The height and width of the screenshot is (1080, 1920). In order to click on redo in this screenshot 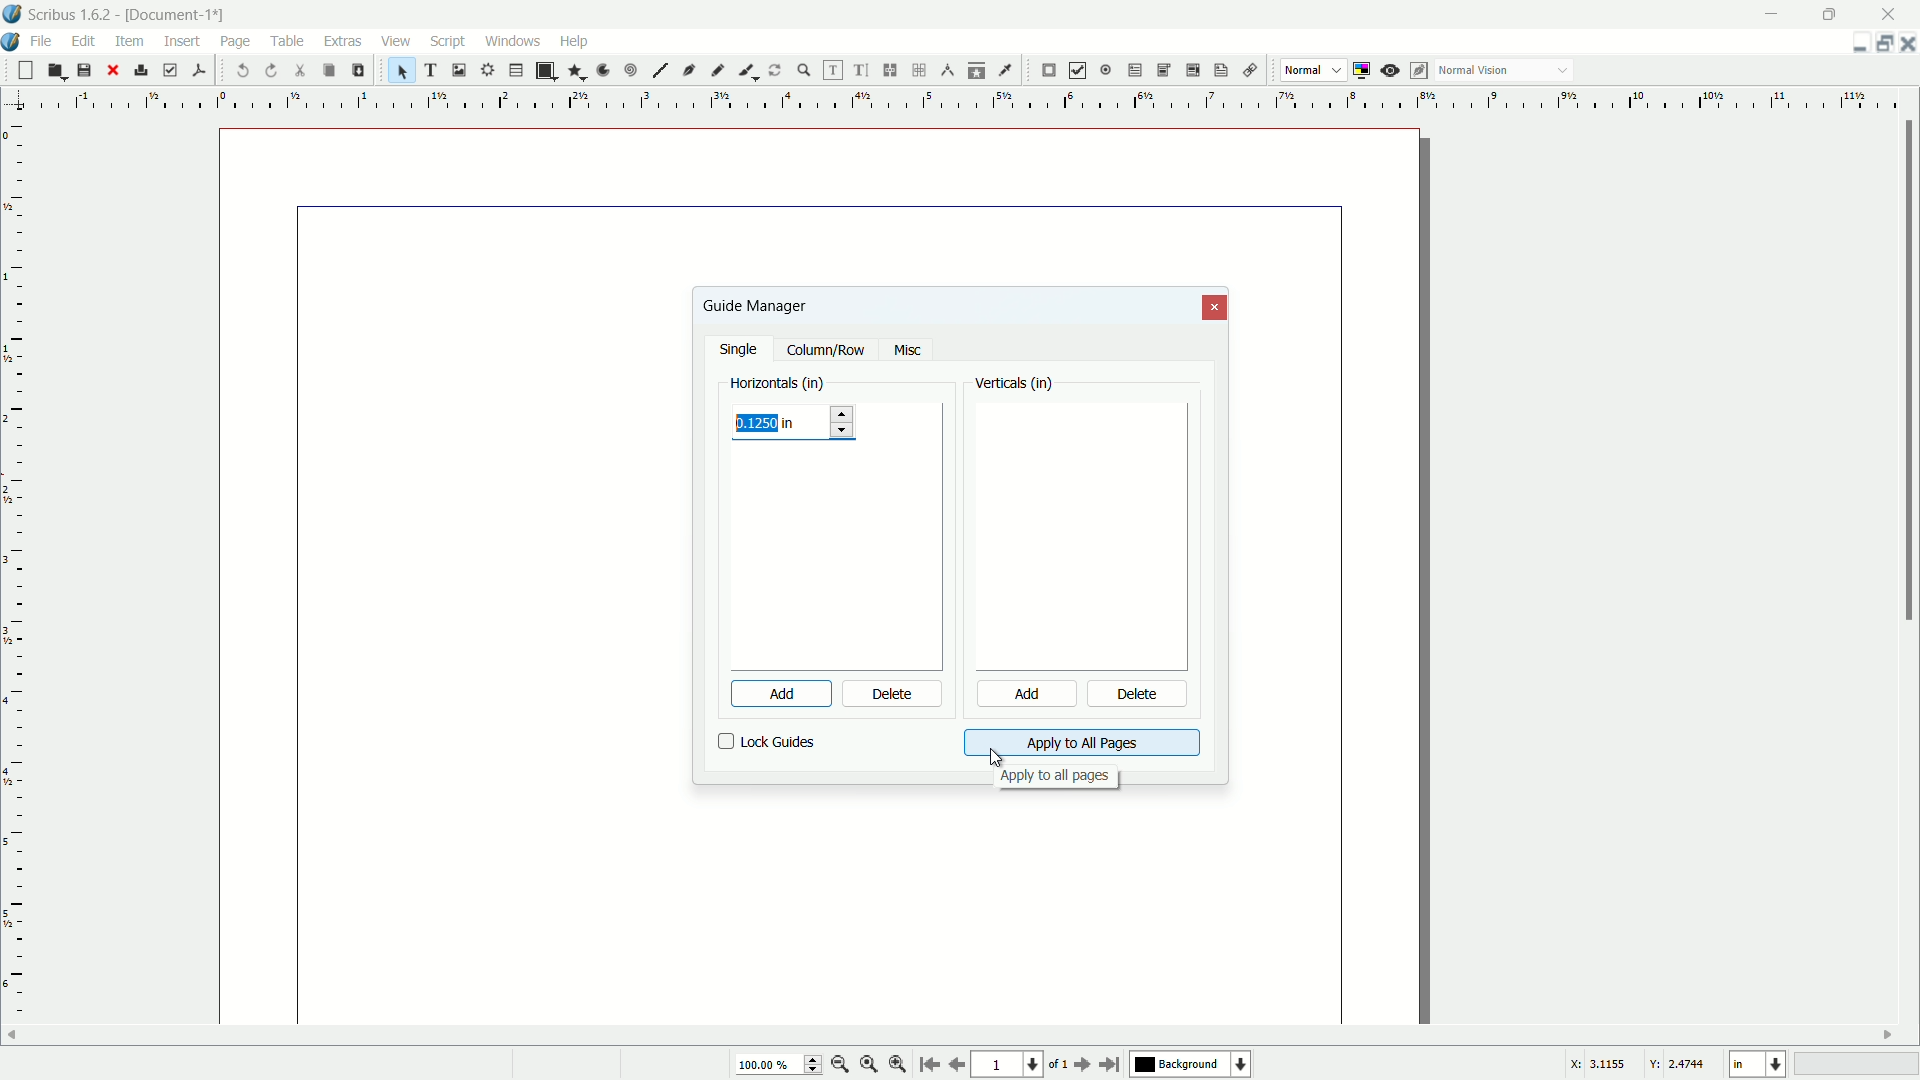, I will do `click(273, 70)`.